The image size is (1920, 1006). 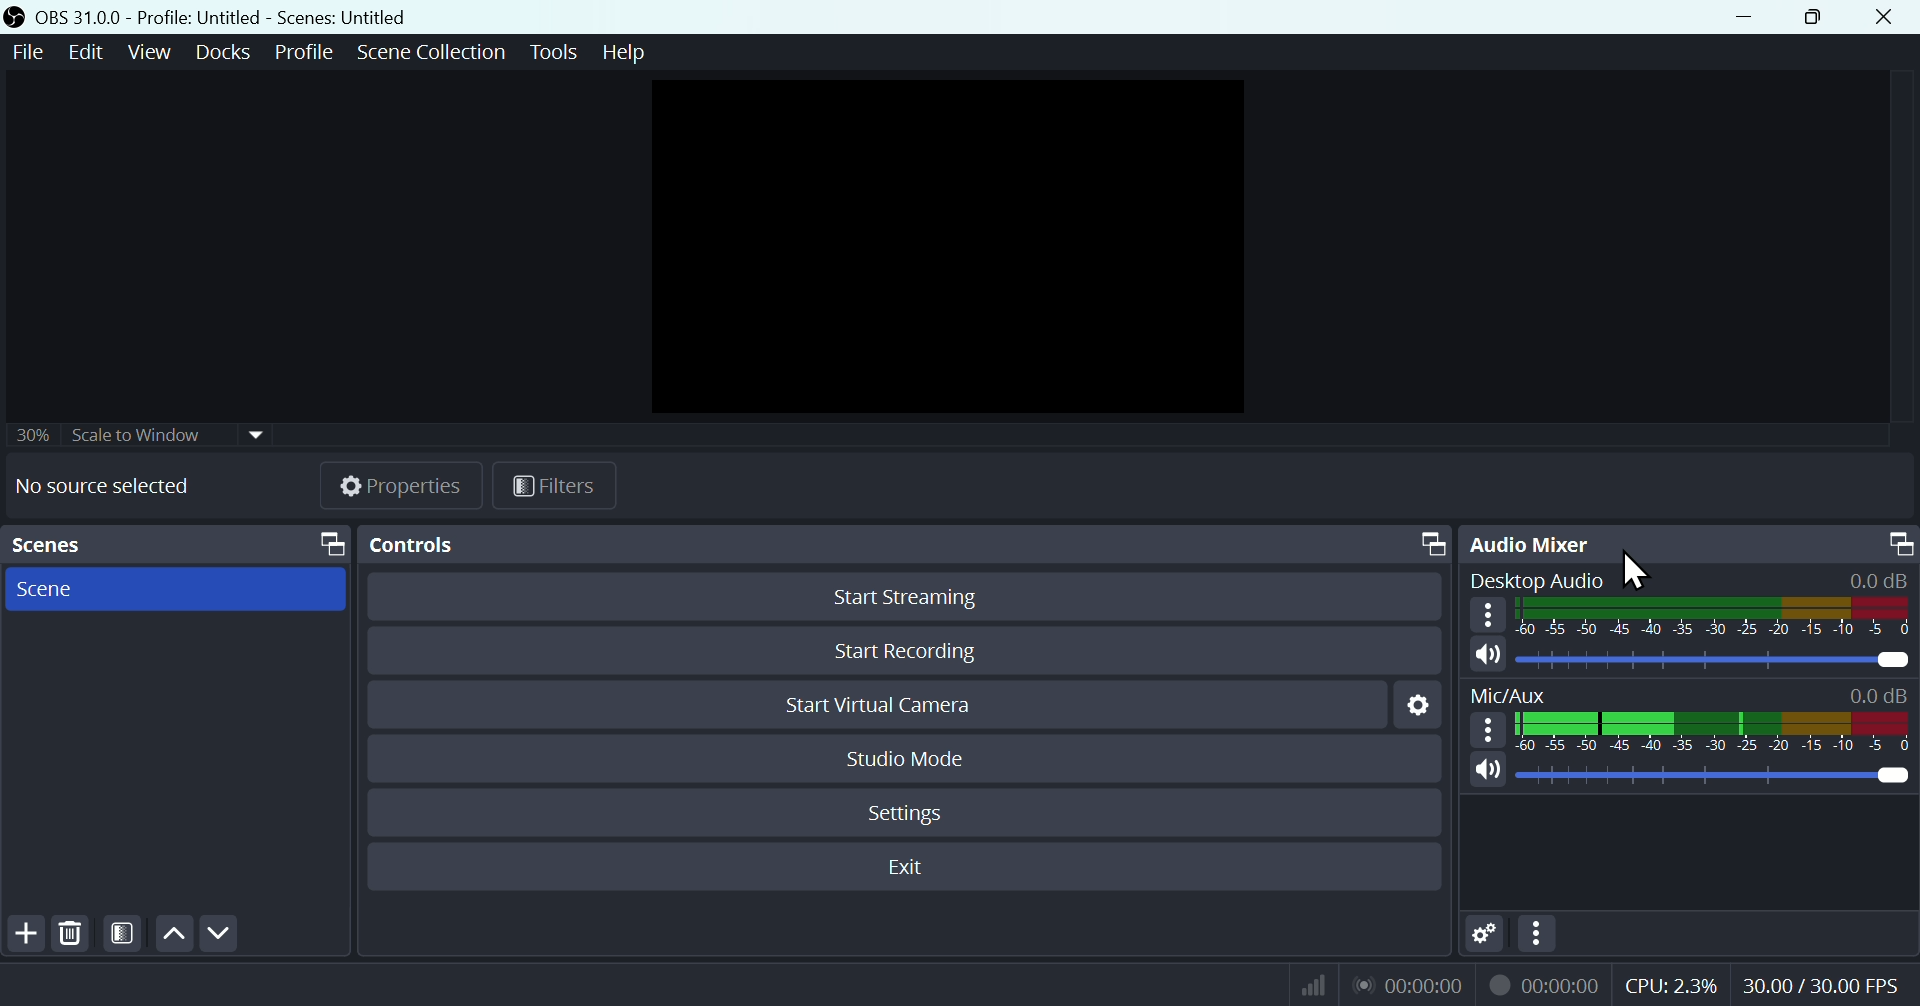 I want to click on Mic/Aux, so click(x=1509, y=694).